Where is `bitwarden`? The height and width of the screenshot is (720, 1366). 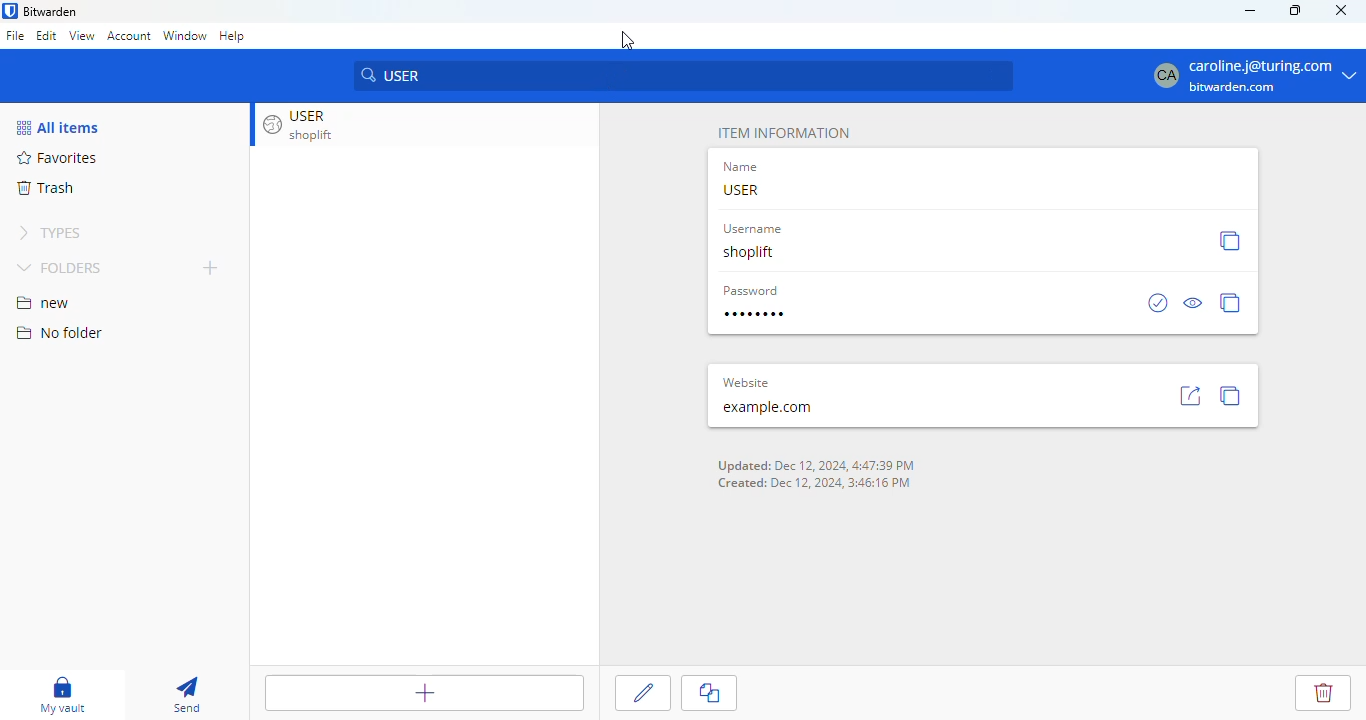
bitwarden is located at coordinates (51, 11).